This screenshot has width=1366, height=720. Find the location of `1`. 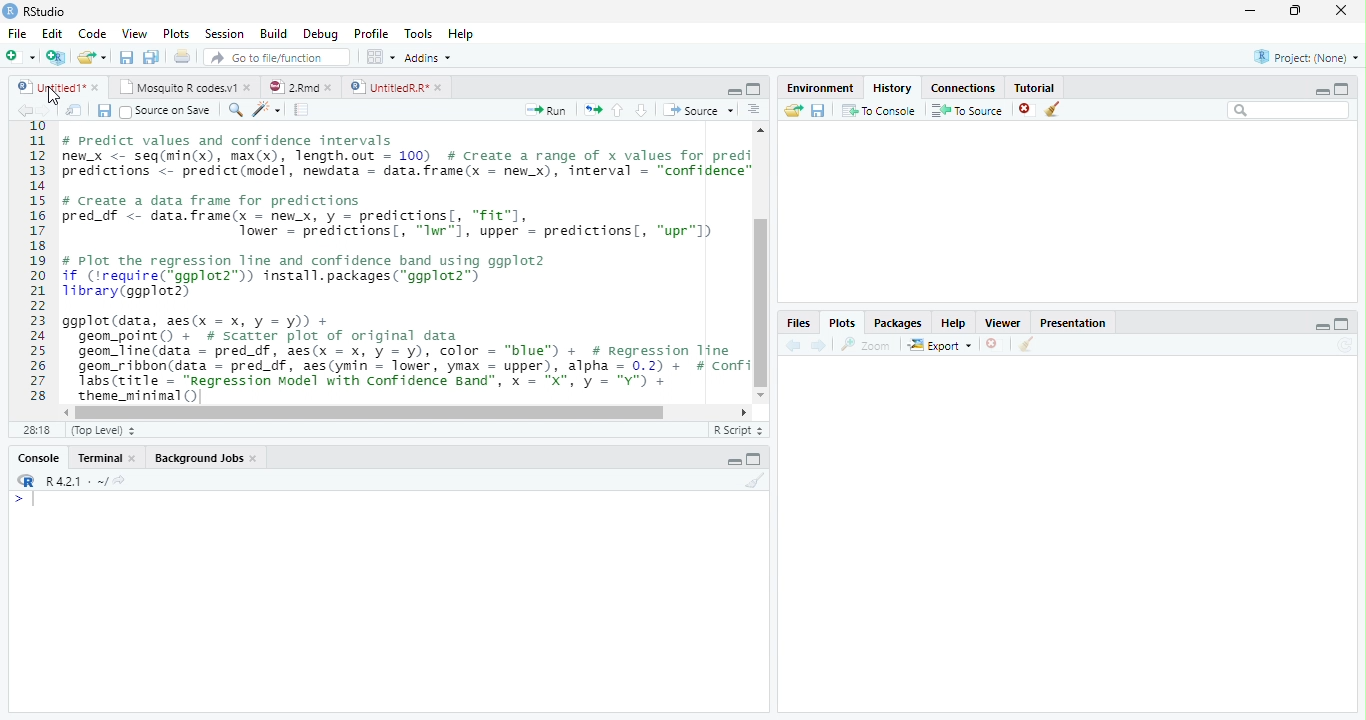

1 is located at coordinates (35, 128).